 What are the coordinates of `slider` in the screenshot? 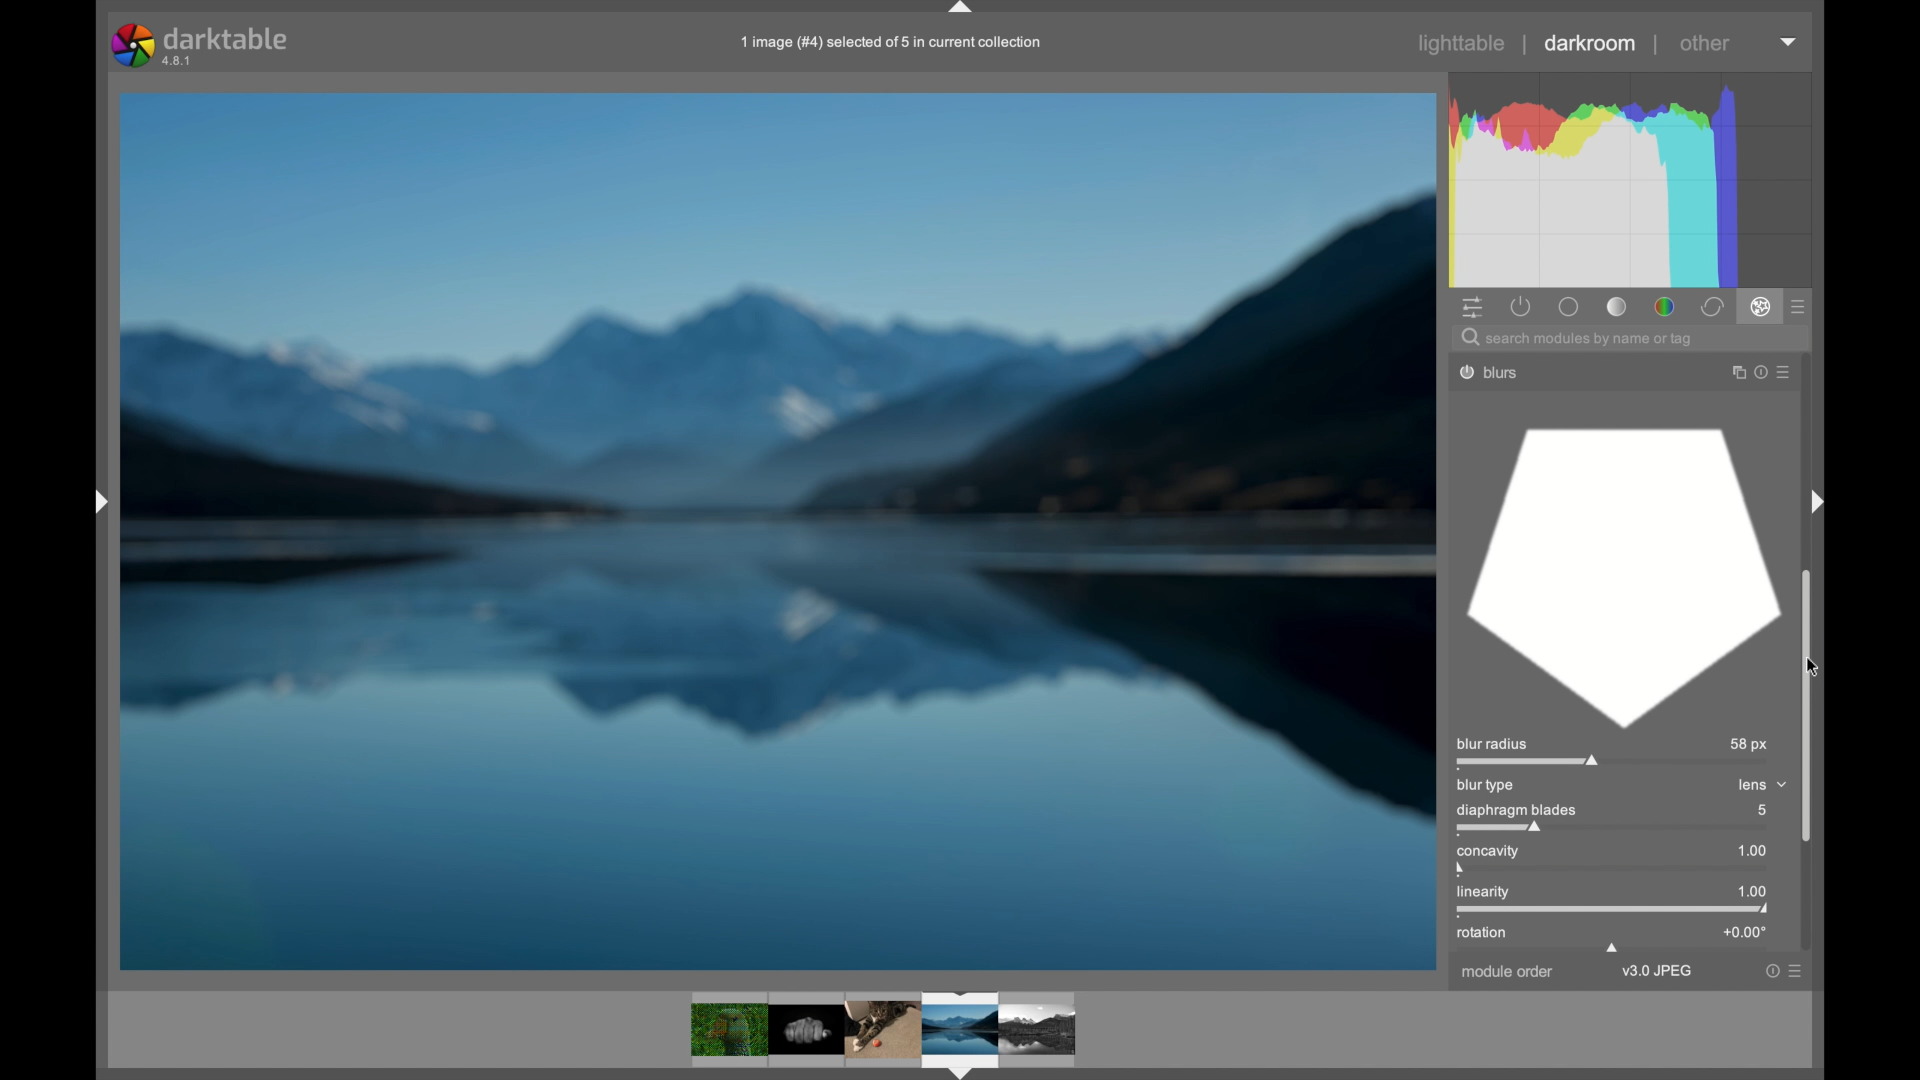 It's located at (1615, 911).